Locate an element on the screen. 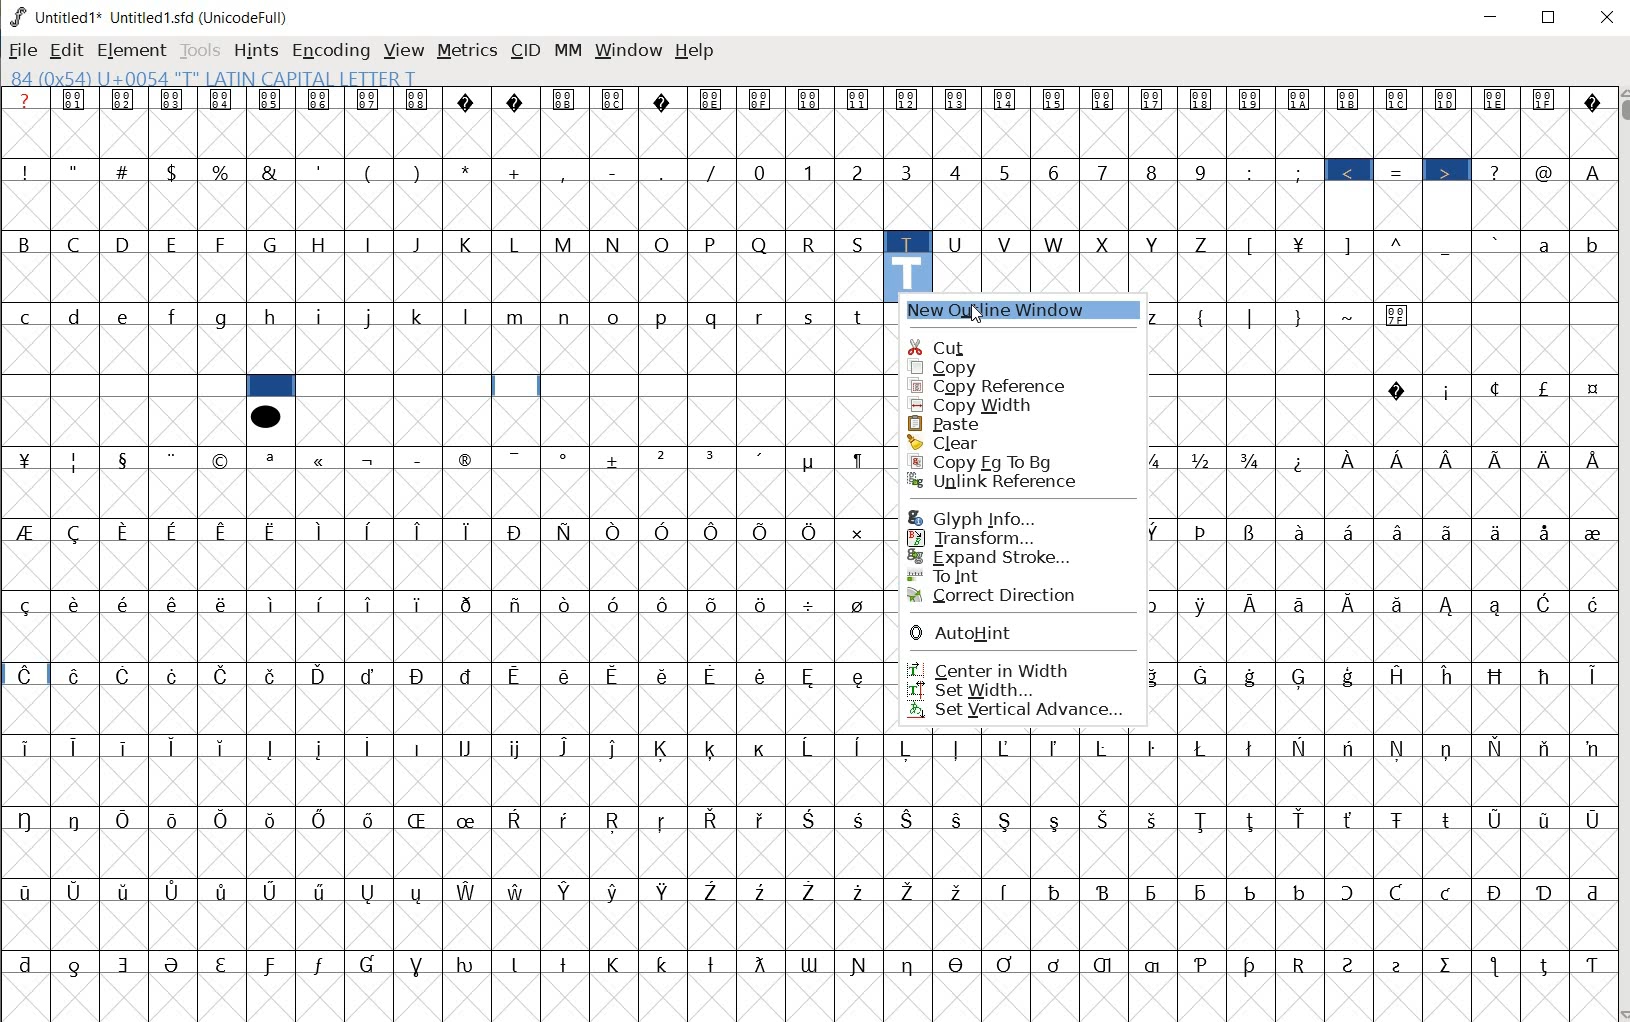  1 is located at coordinates (810, 170).